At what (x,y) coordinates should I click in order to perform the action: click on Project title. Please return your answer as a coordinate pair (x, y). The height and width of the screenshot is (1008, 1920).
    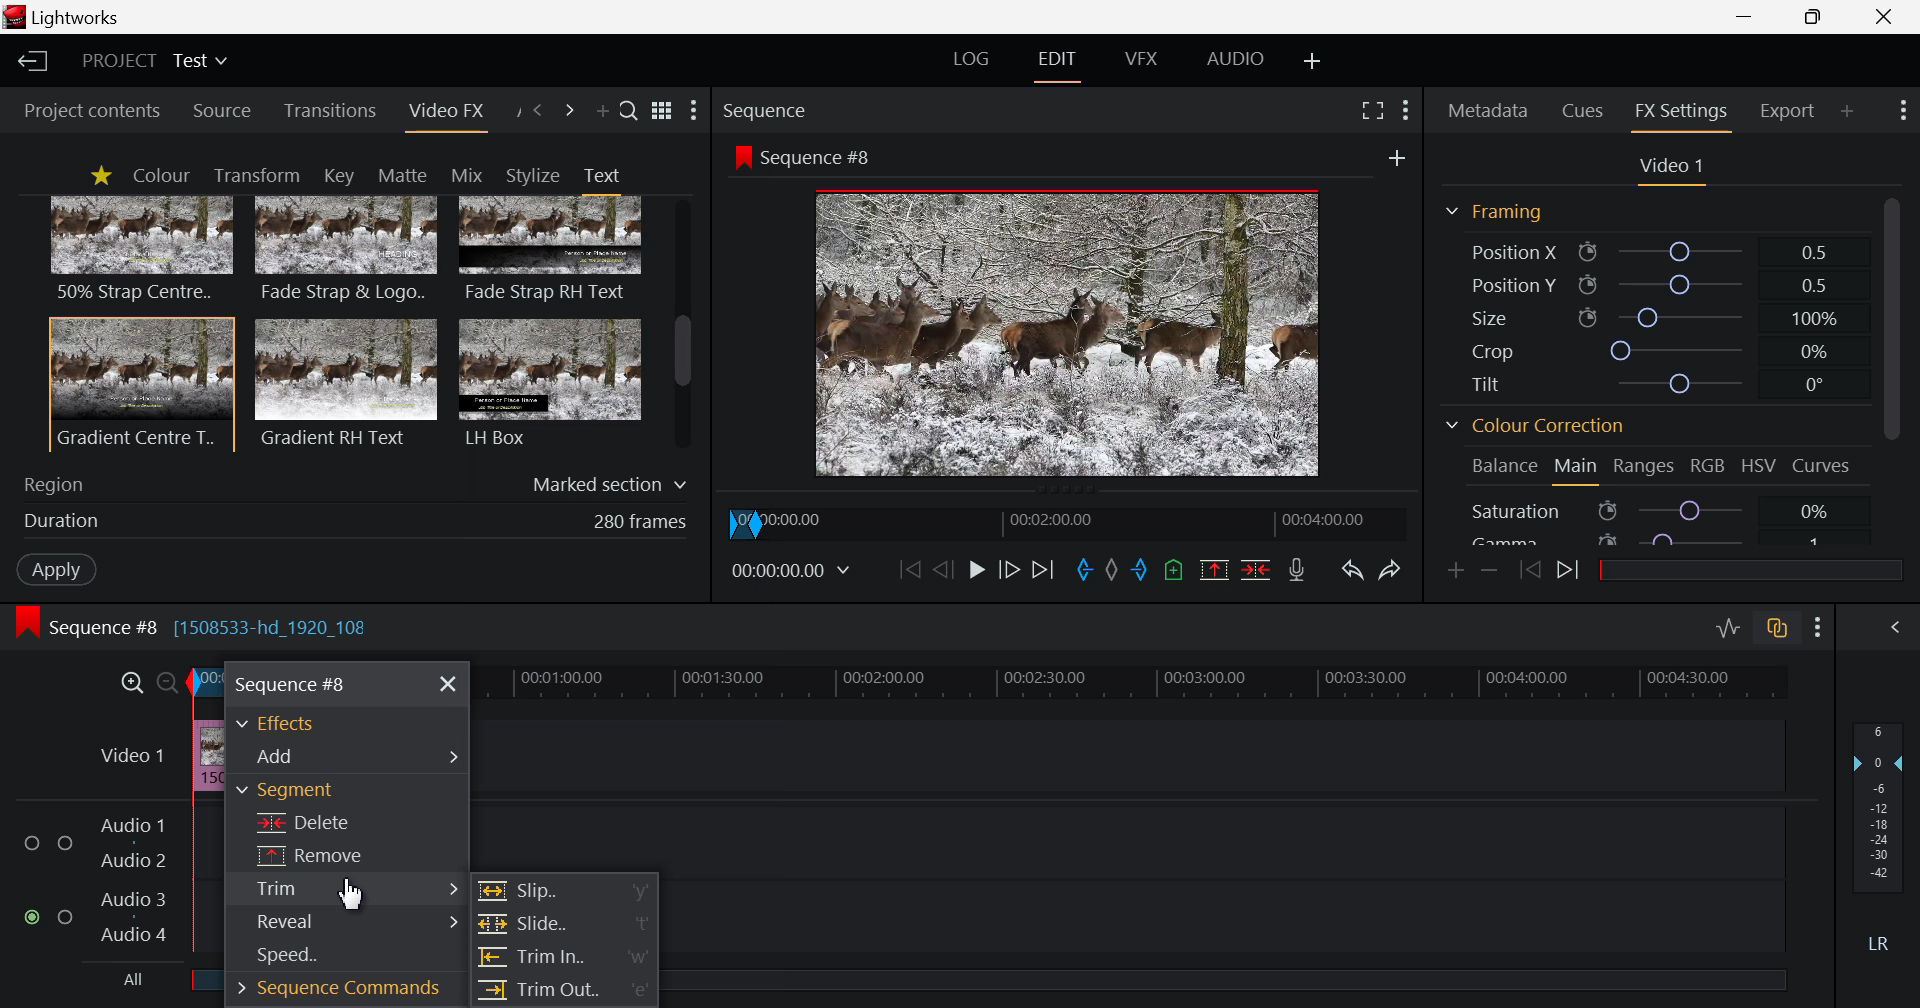
    Looking at the image, I should click on (158, 61).